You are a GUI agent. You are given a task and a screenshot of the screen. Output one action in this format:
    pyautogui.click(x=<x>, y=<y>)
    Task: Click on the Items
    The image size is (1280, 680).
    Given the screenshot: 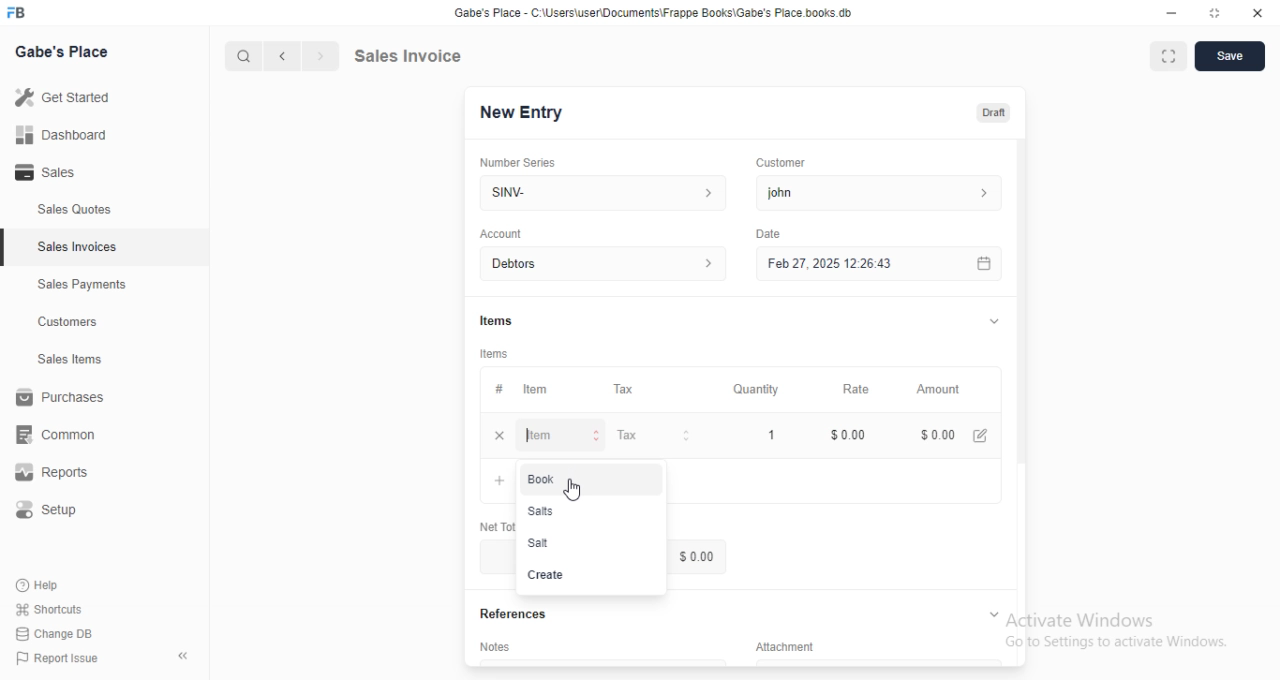 What is the action you would take?
    pyautogui.click(x=495, y=317)
    